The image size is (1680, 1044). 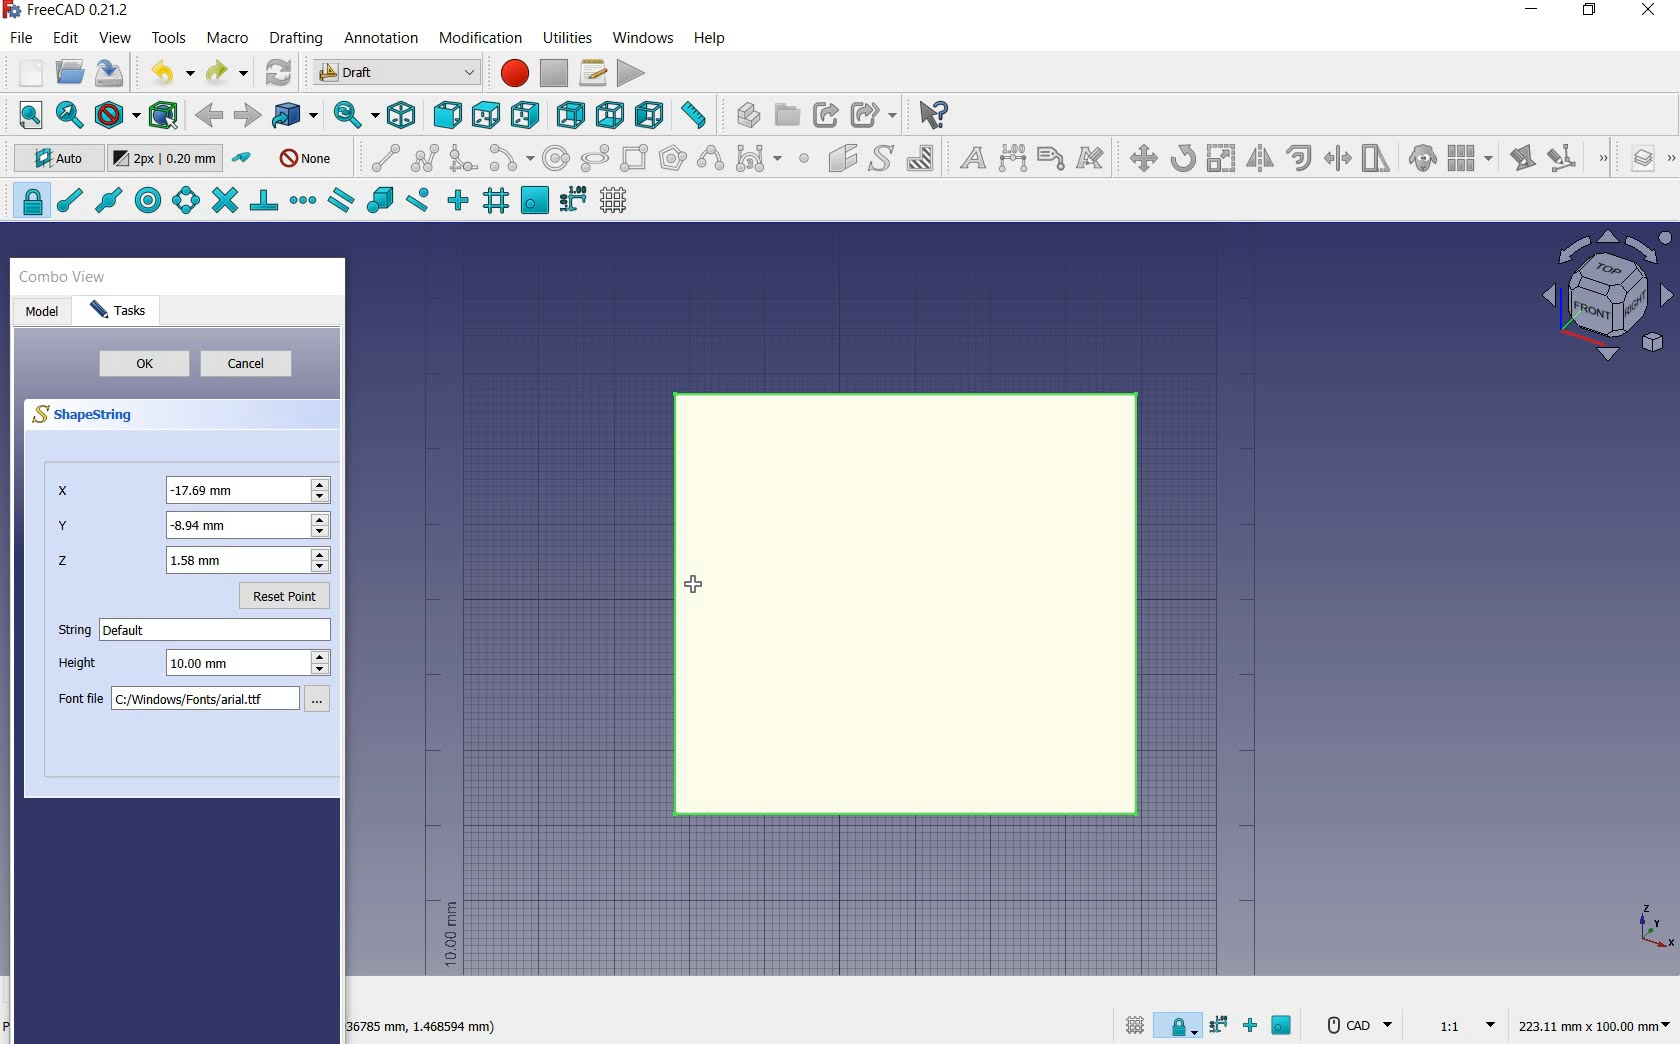 What do you see at coordinates (1180, 1021) in the screenshot?
I see `snap lock` at bounding box center [1180, 1021].